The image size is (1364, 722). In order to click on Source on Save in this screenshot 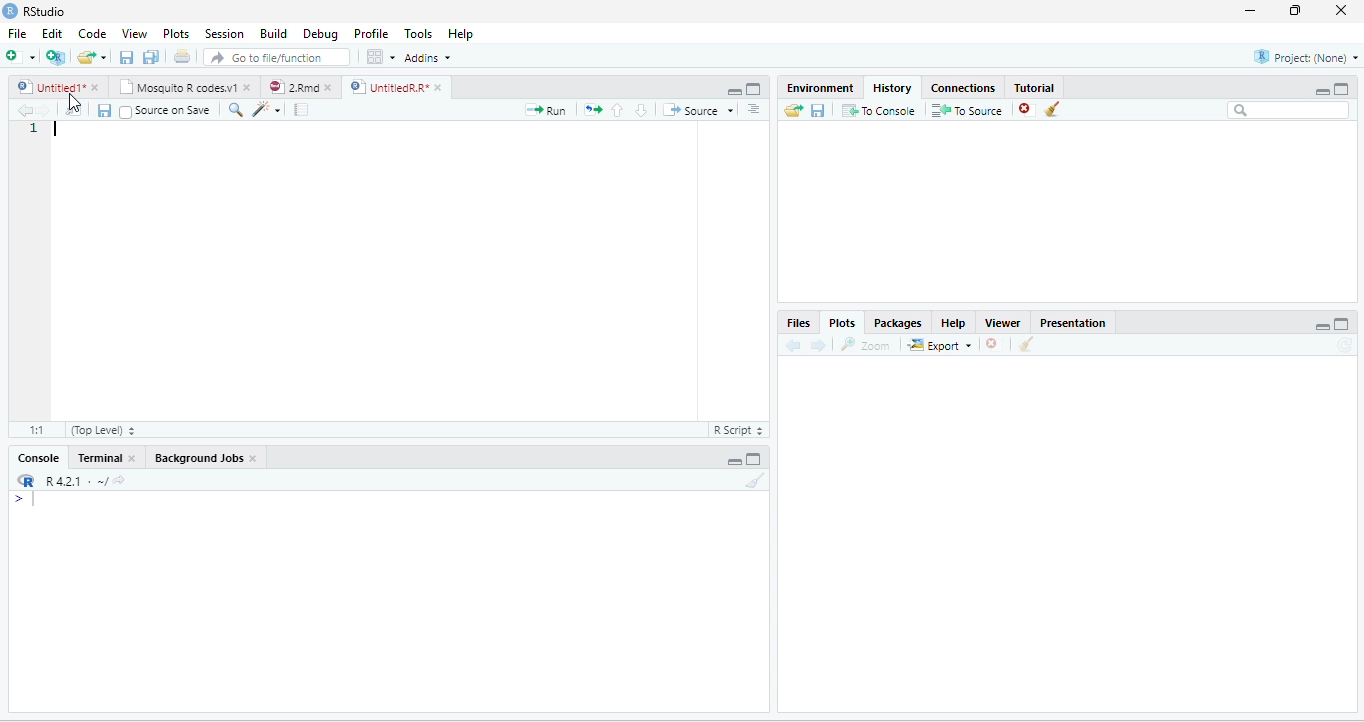, I will do `click(166, 112)`.